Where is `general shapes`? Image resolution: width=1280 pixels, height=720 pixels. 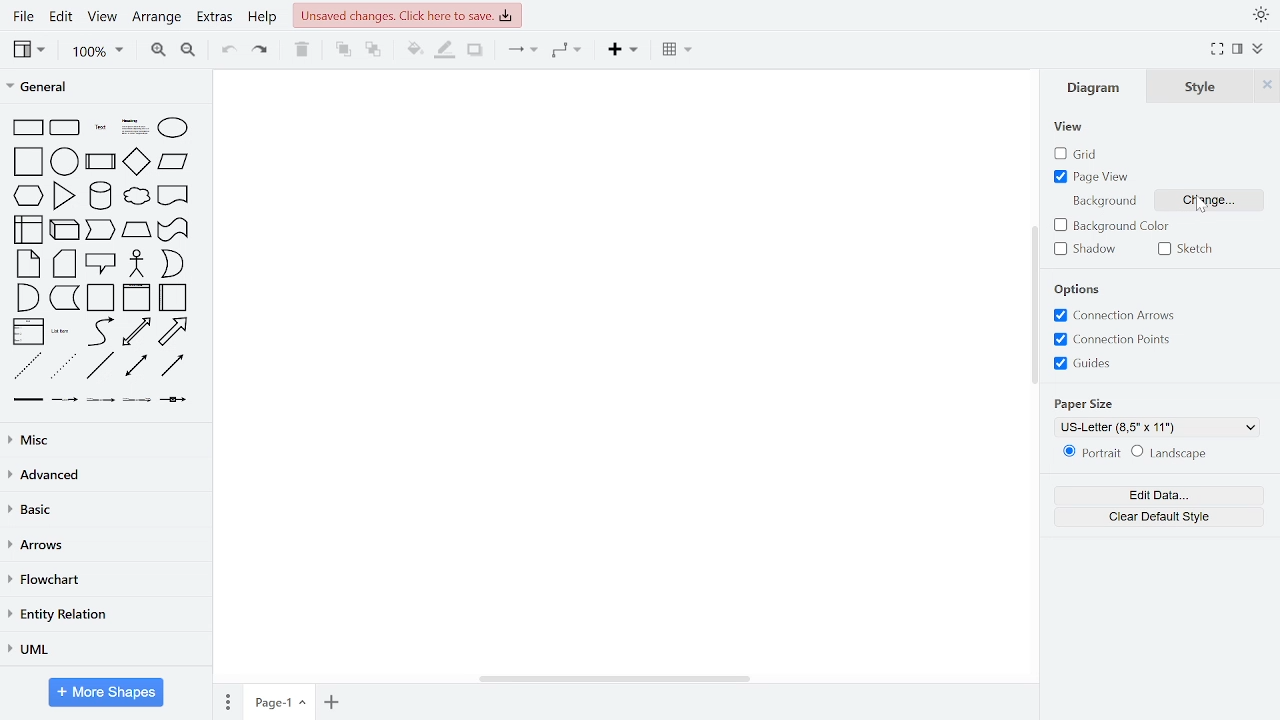 general shapes is located at coordinates (170, 366).